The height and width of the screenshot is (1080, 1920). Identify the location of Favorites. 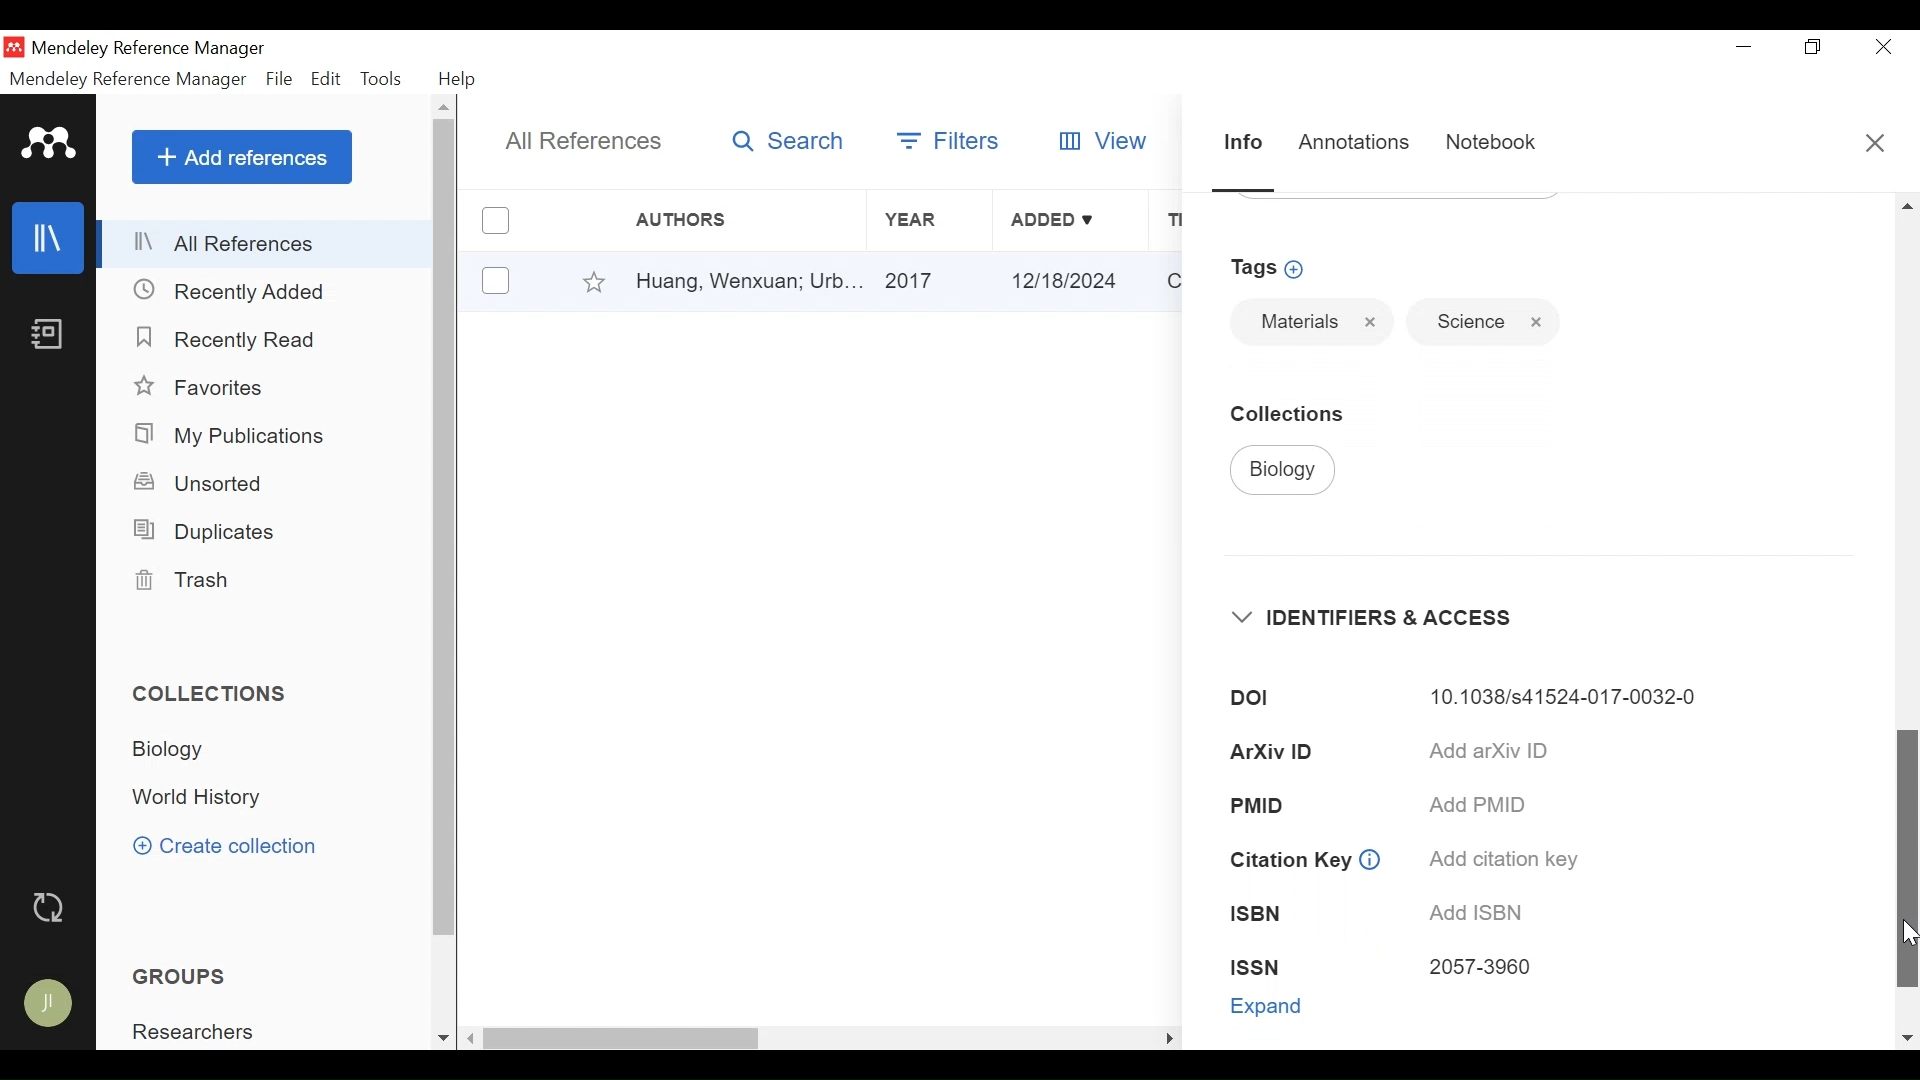
(205, 388).